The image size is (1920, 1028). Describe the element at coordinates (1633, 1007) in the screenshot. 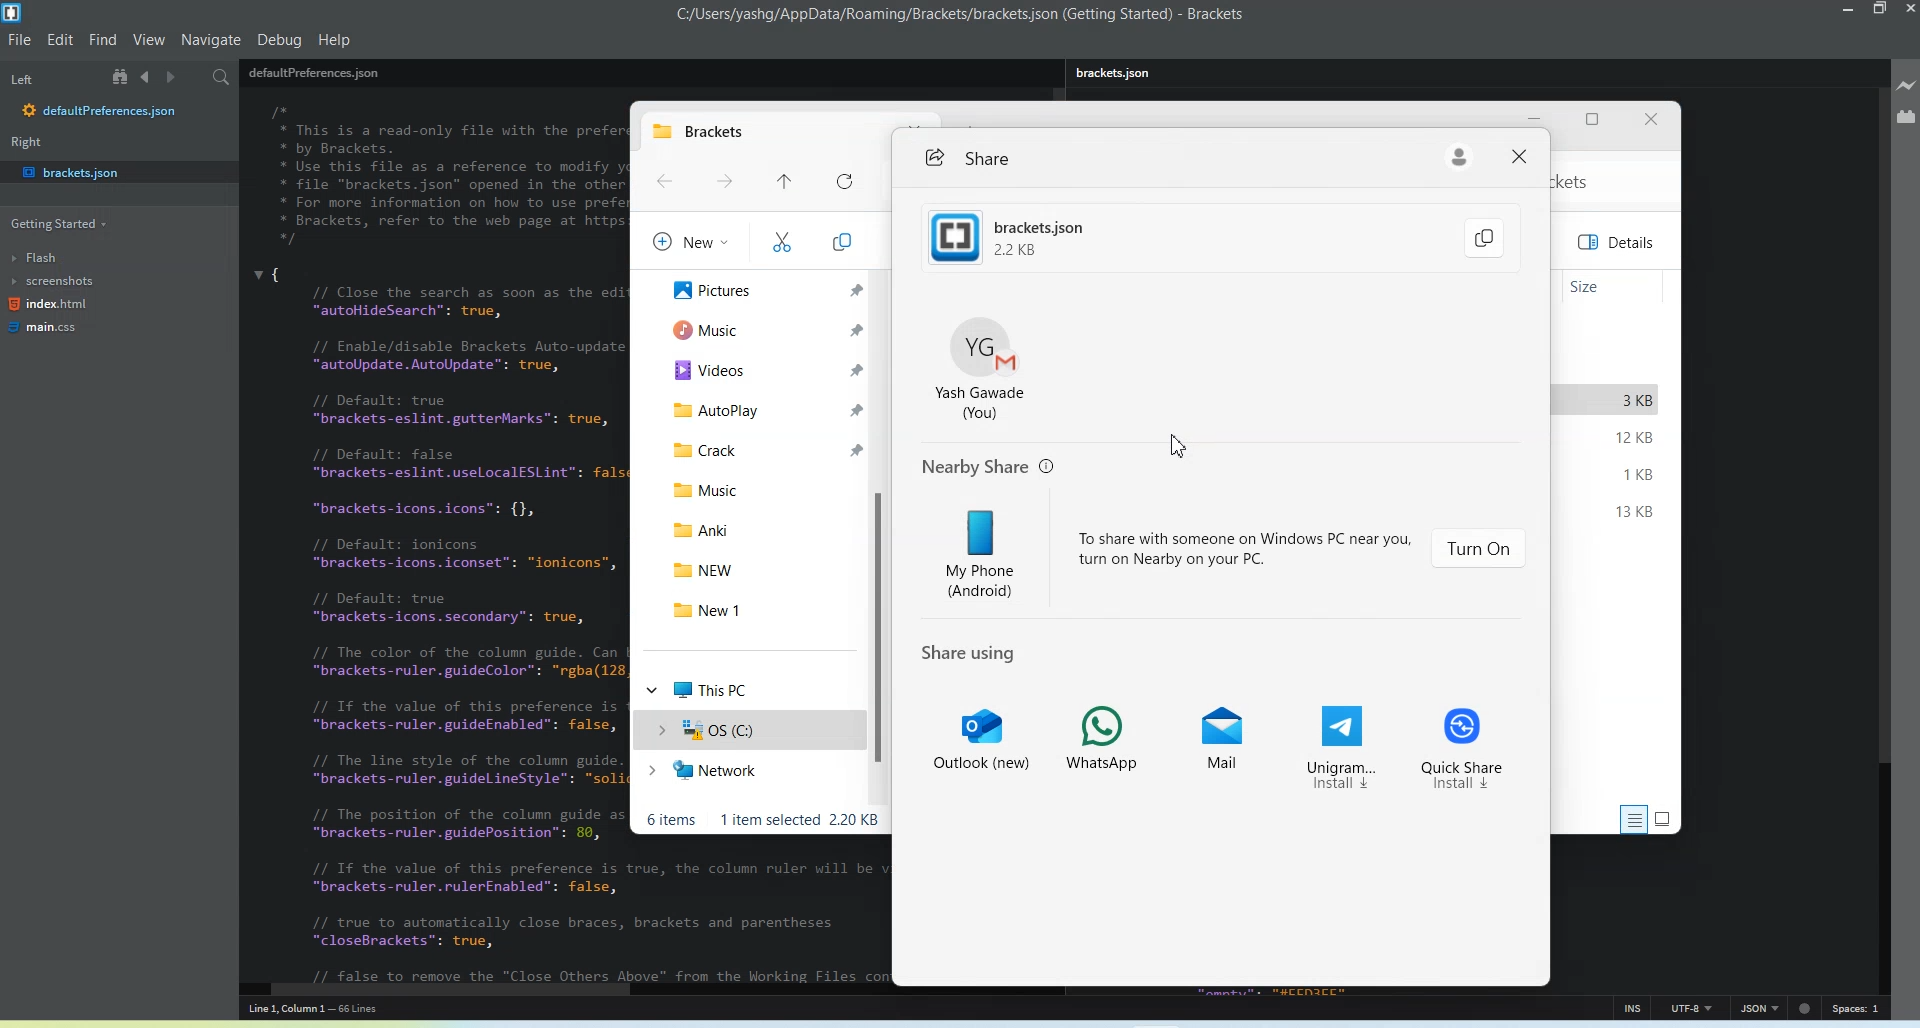

I see `INS` at that location.